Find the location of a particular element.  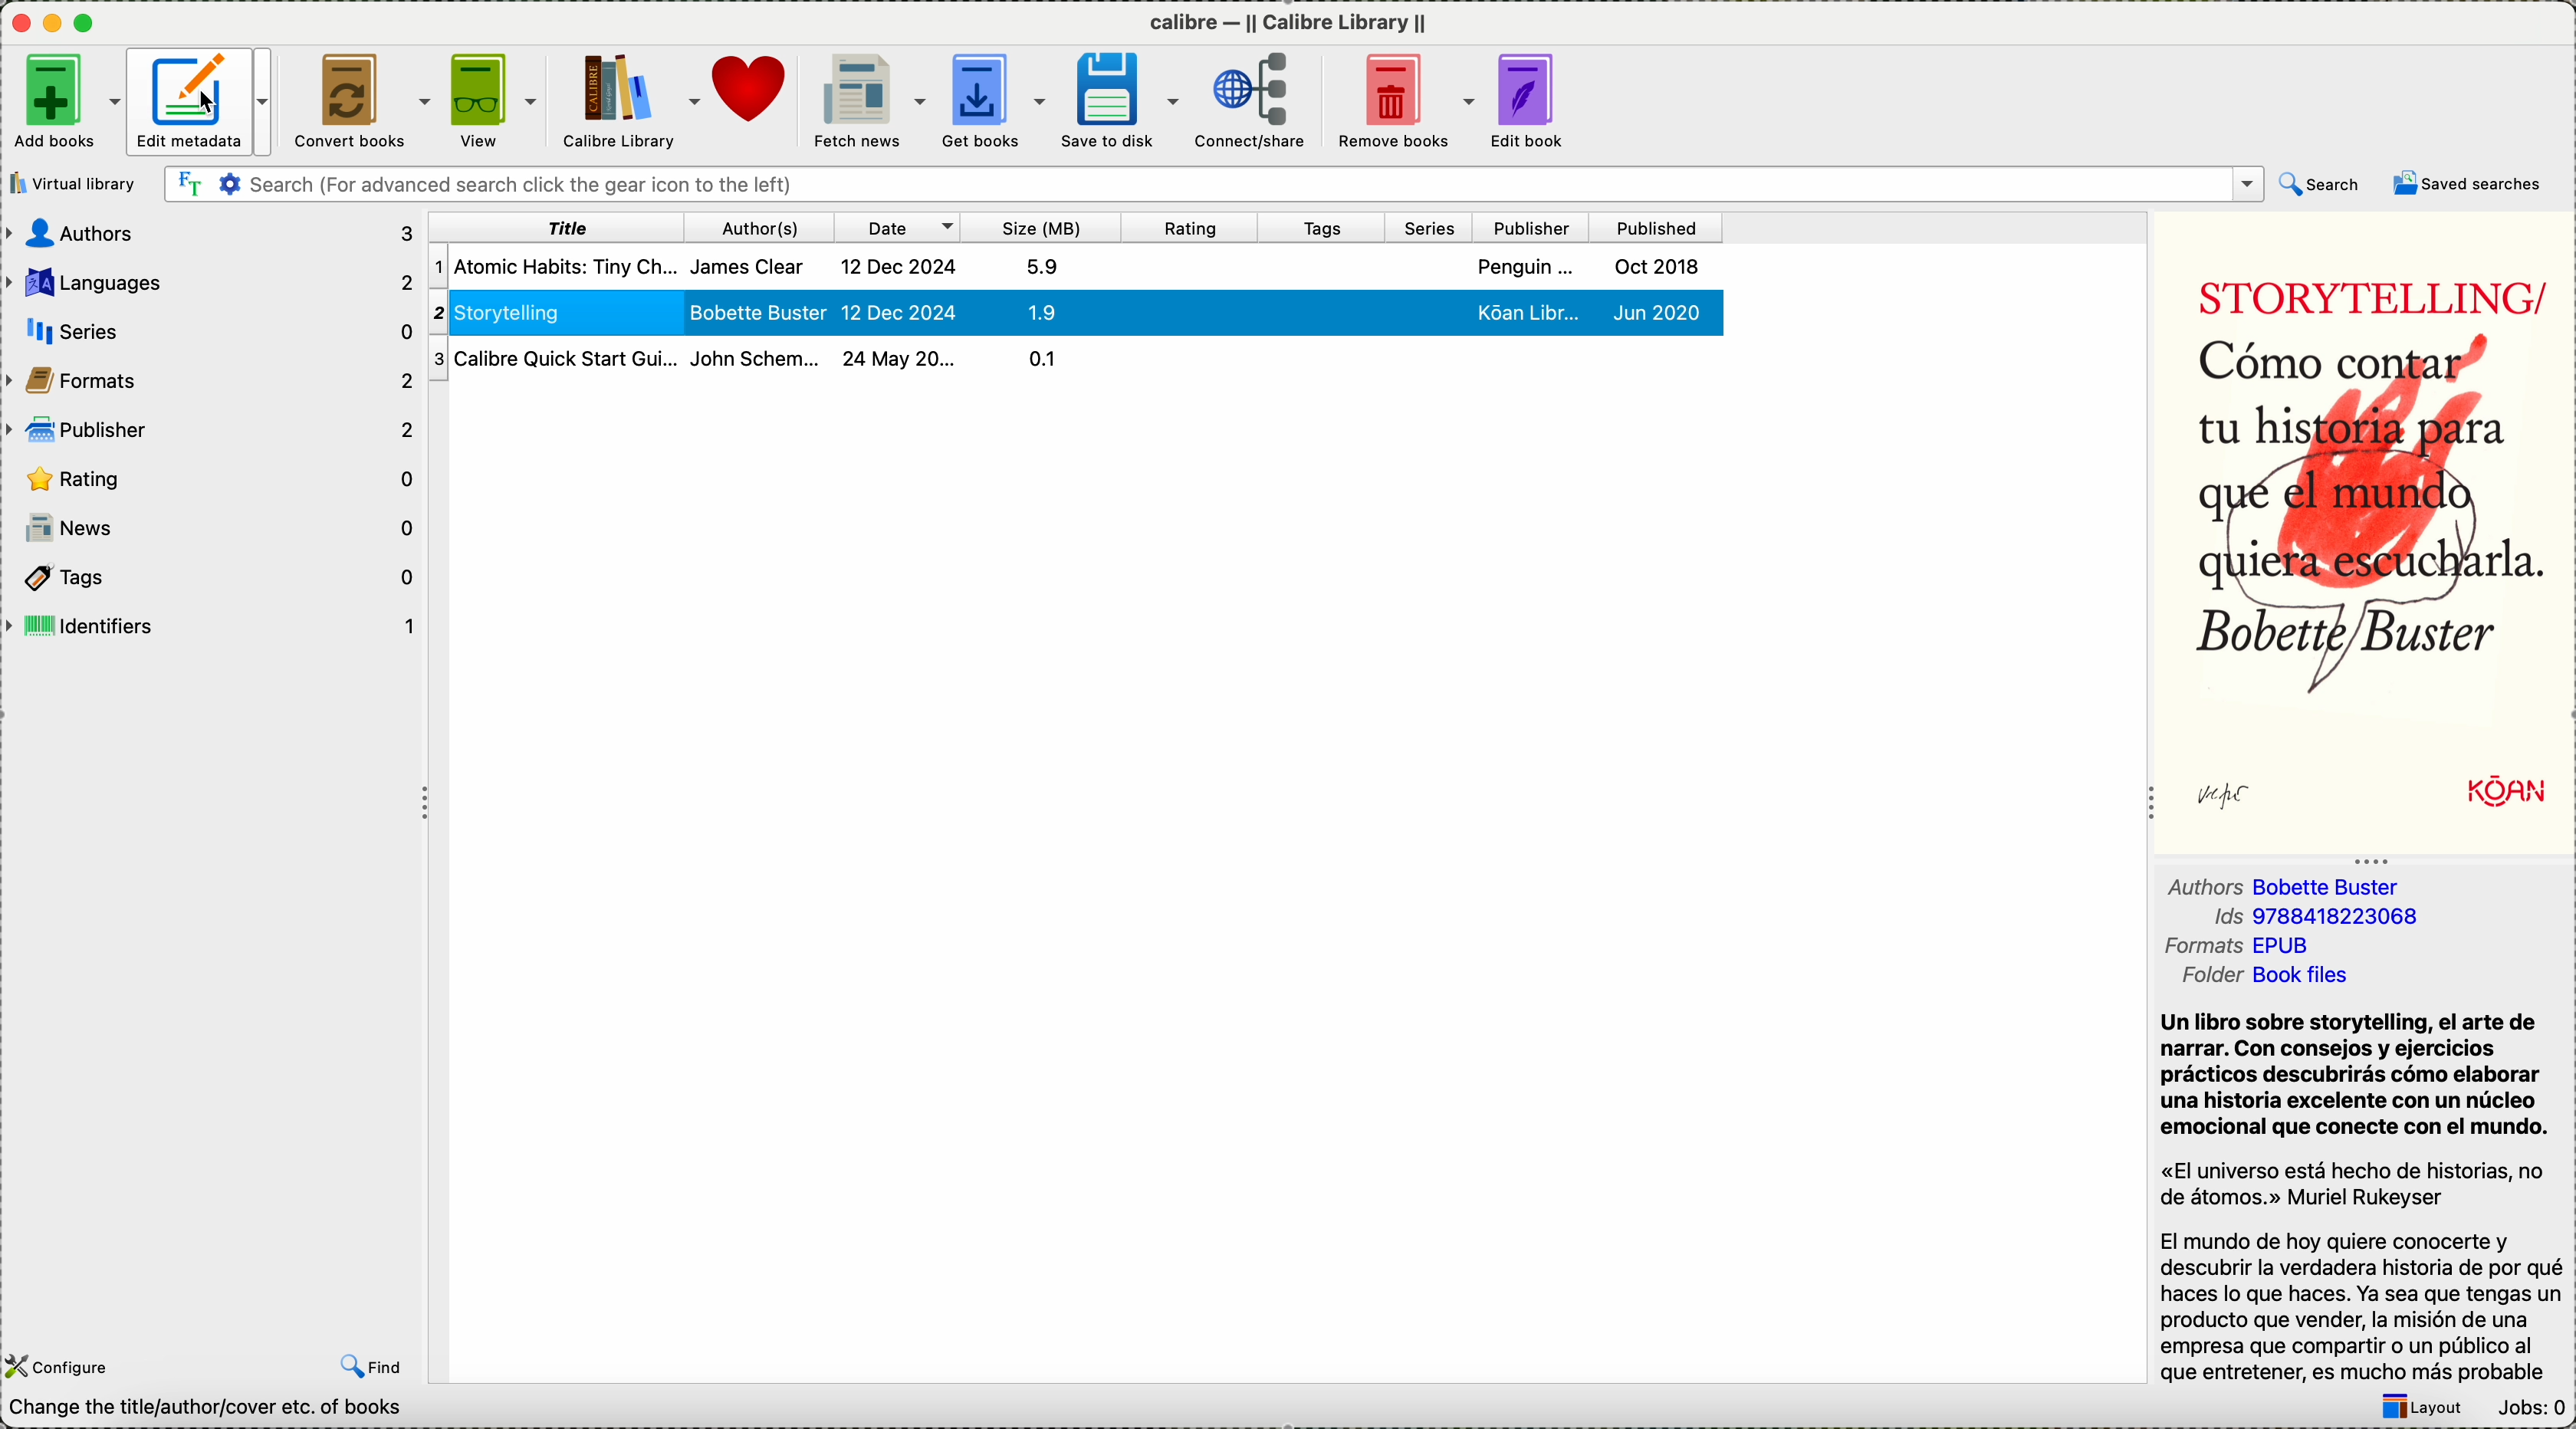

save to disk is located at coordinates (1120, 102).